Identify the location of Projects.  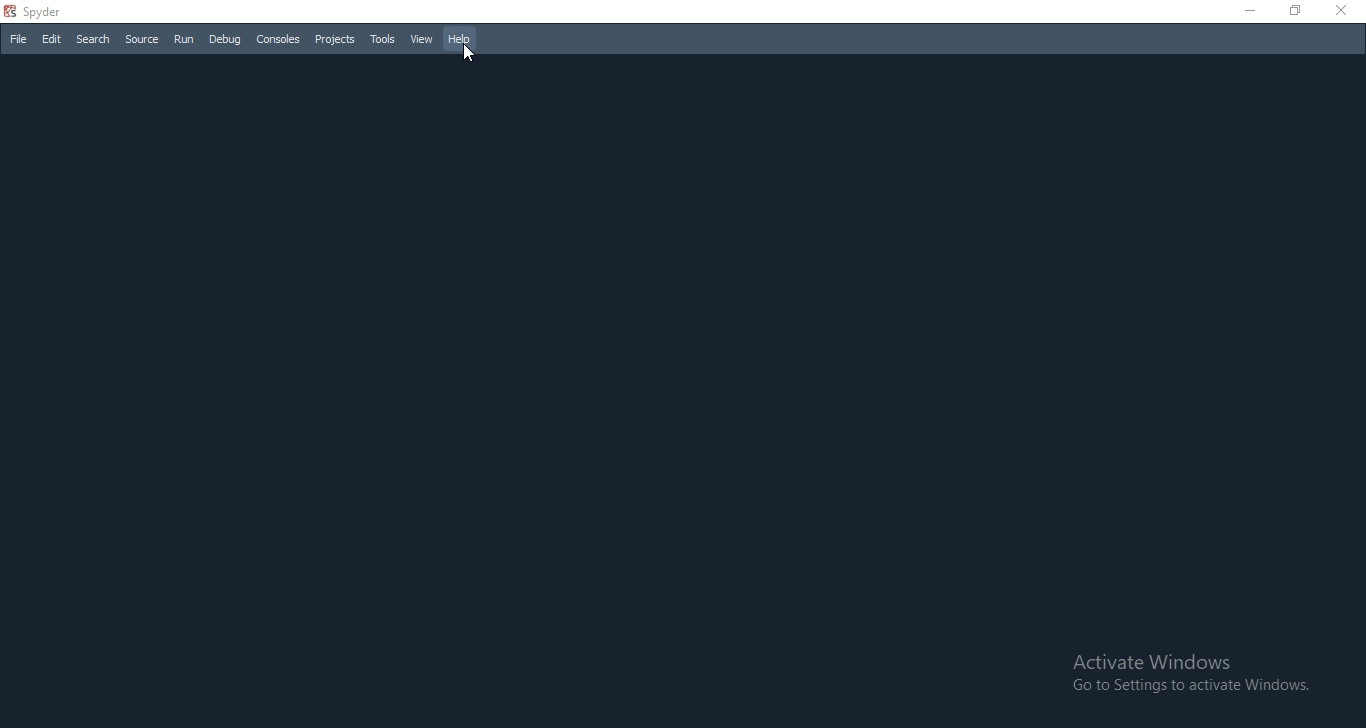
(334, 40).